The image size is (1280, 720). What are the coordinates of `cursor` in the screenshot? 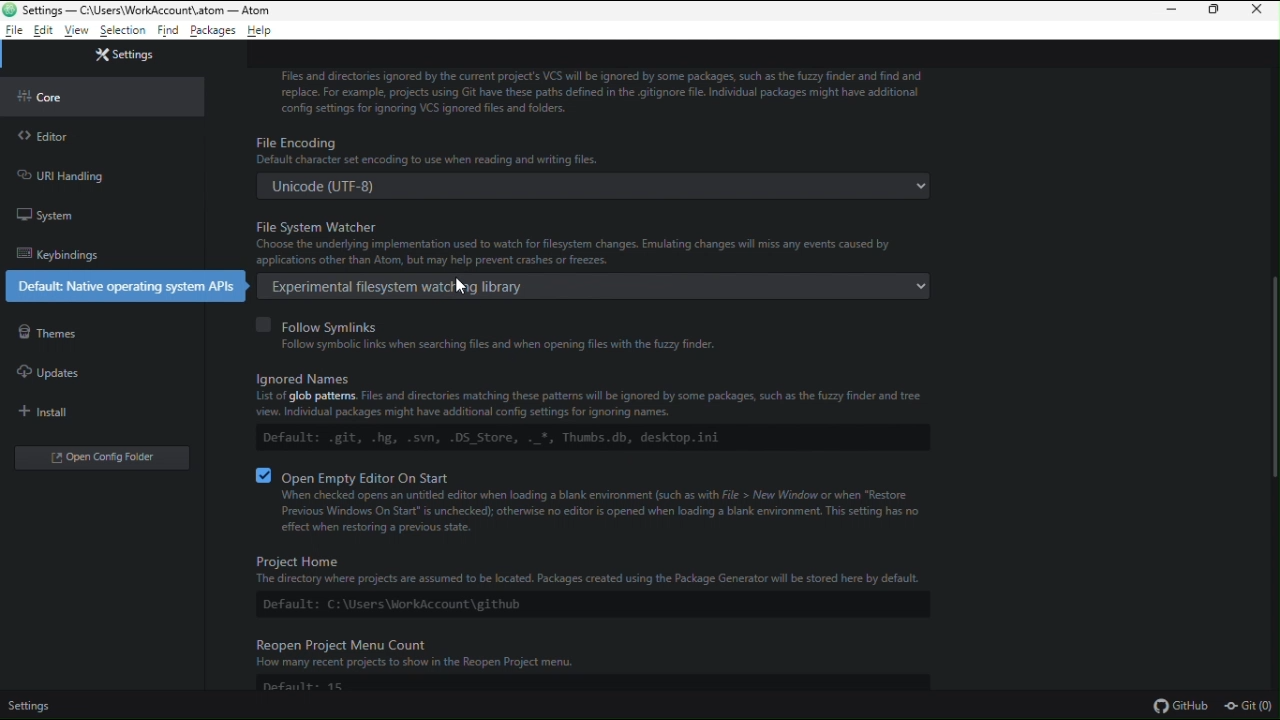 It's located at (461, 285).